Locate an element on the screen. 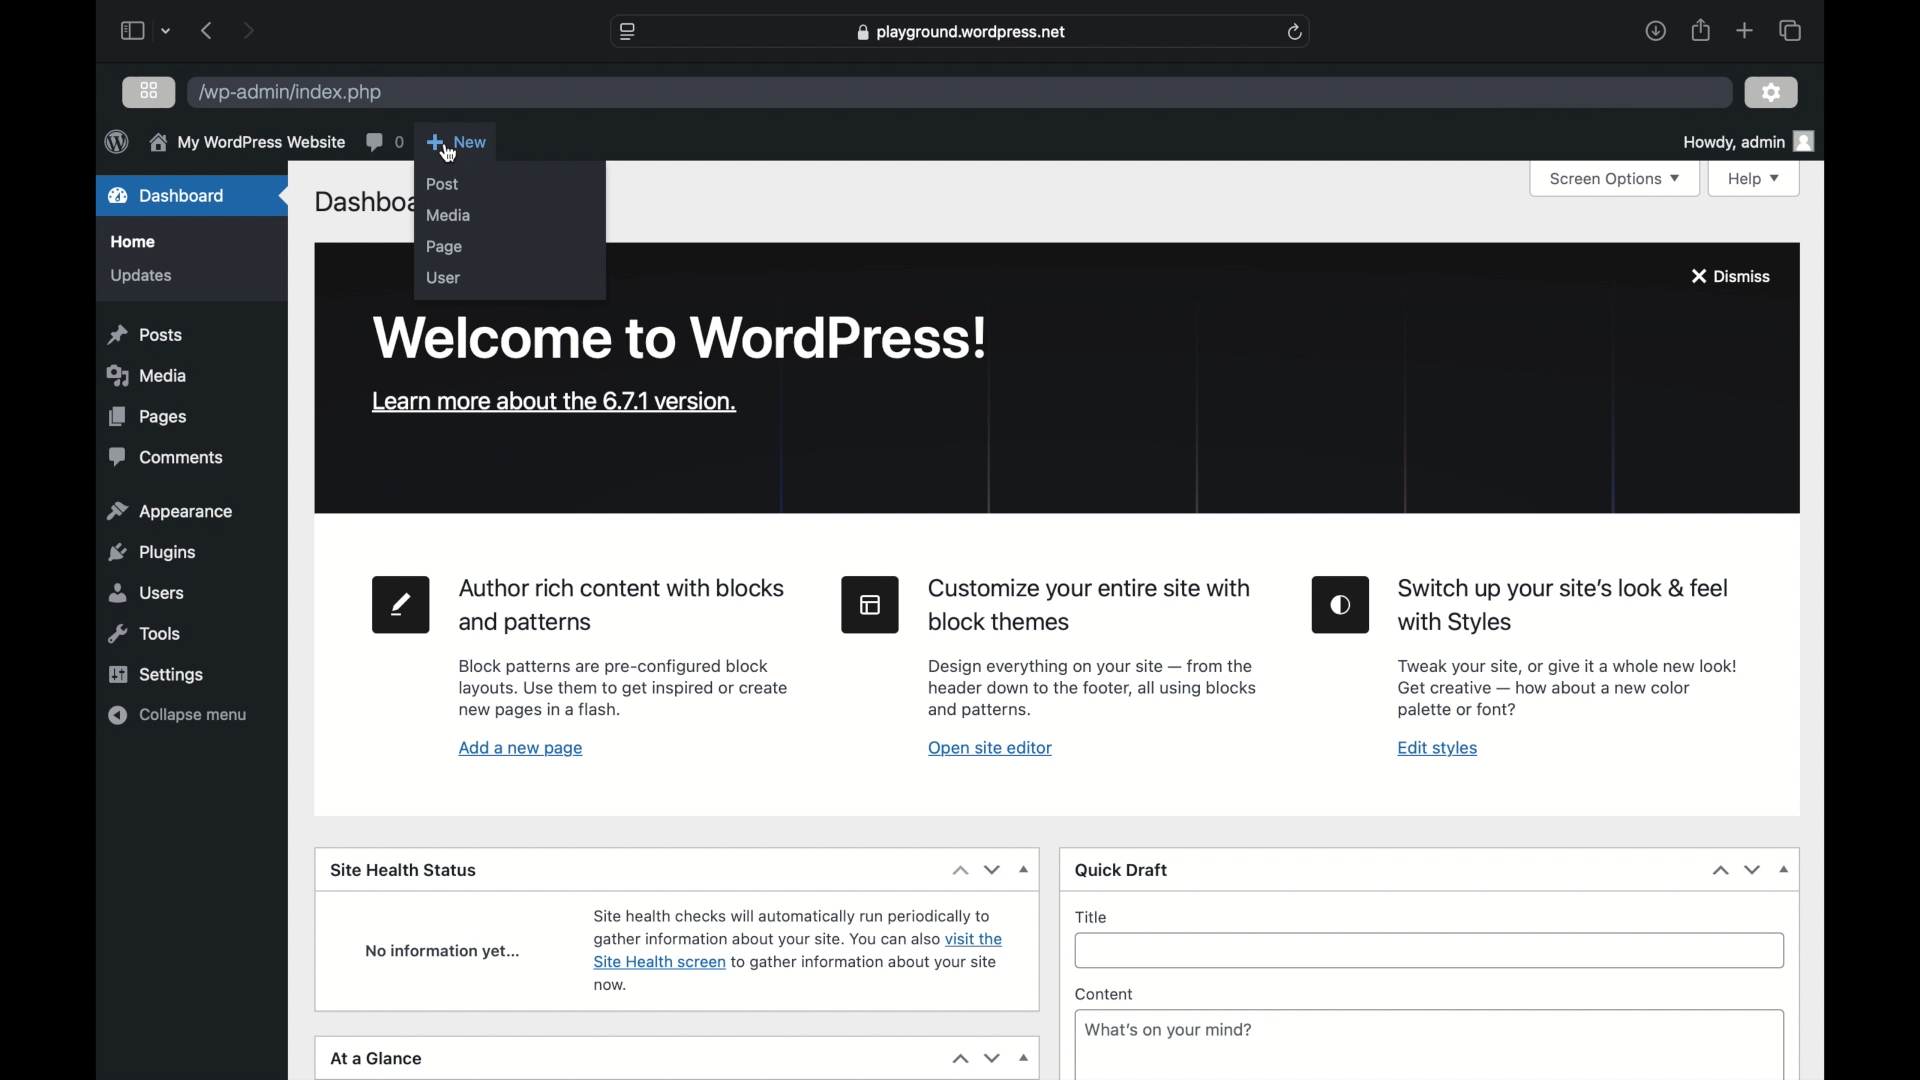  heading is located at coordinates (1091, 606).